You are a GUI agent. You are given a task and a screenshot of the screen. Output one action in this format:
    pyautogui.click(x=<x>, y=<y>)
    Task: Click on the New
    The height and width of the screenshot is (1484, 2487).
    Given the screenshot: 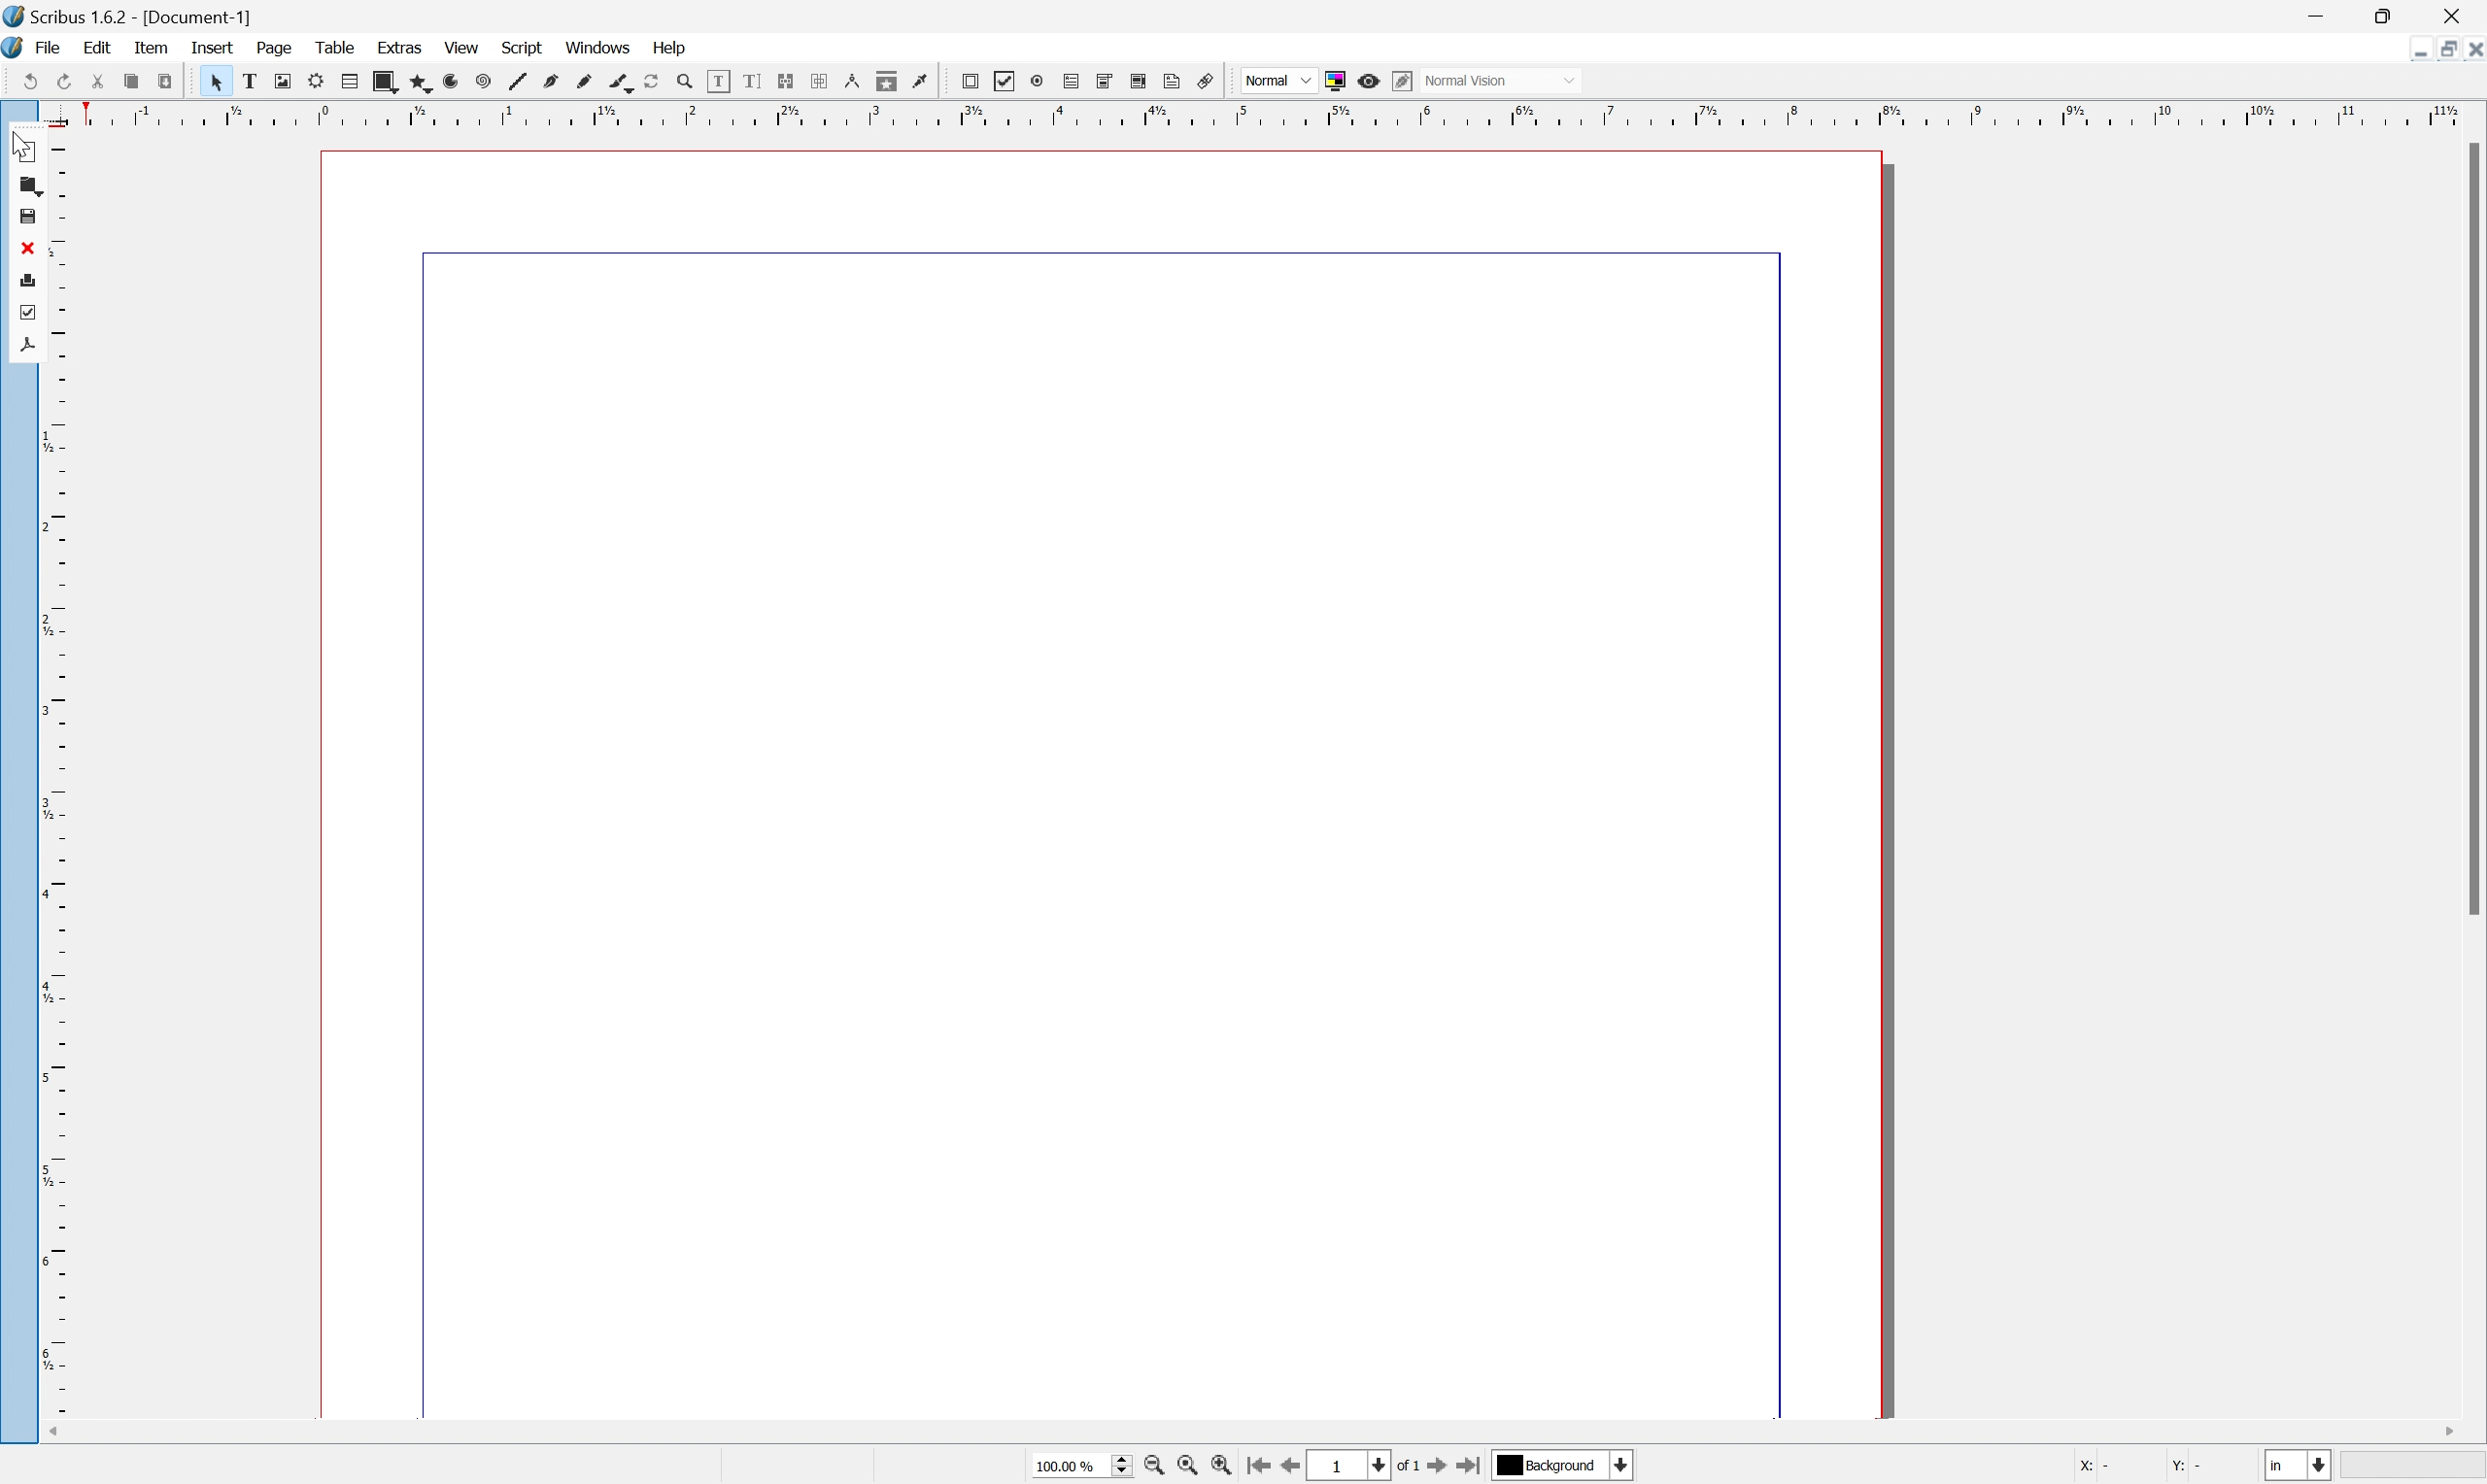 What is the action you would take?
    pyautogui.click(x=28, y=152)
    